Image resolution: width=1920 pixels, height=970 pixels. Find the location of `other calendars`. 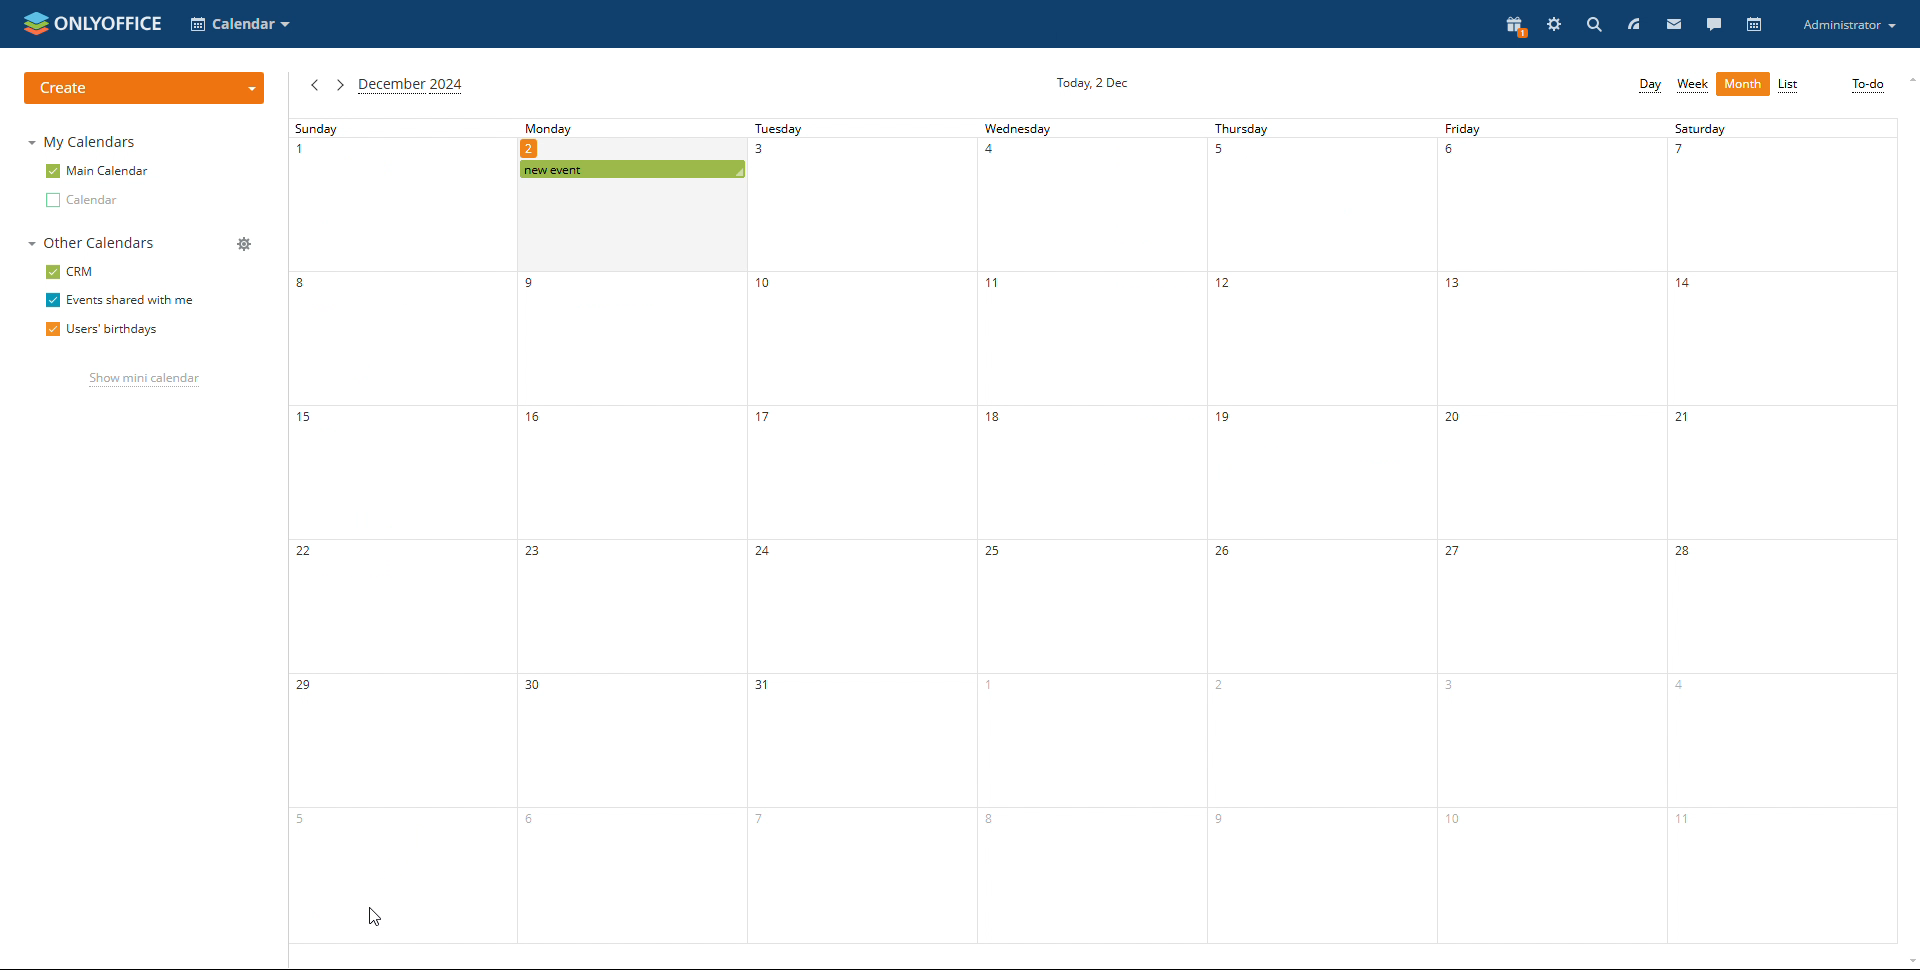

other calendars is located at coordinates (92, 243).